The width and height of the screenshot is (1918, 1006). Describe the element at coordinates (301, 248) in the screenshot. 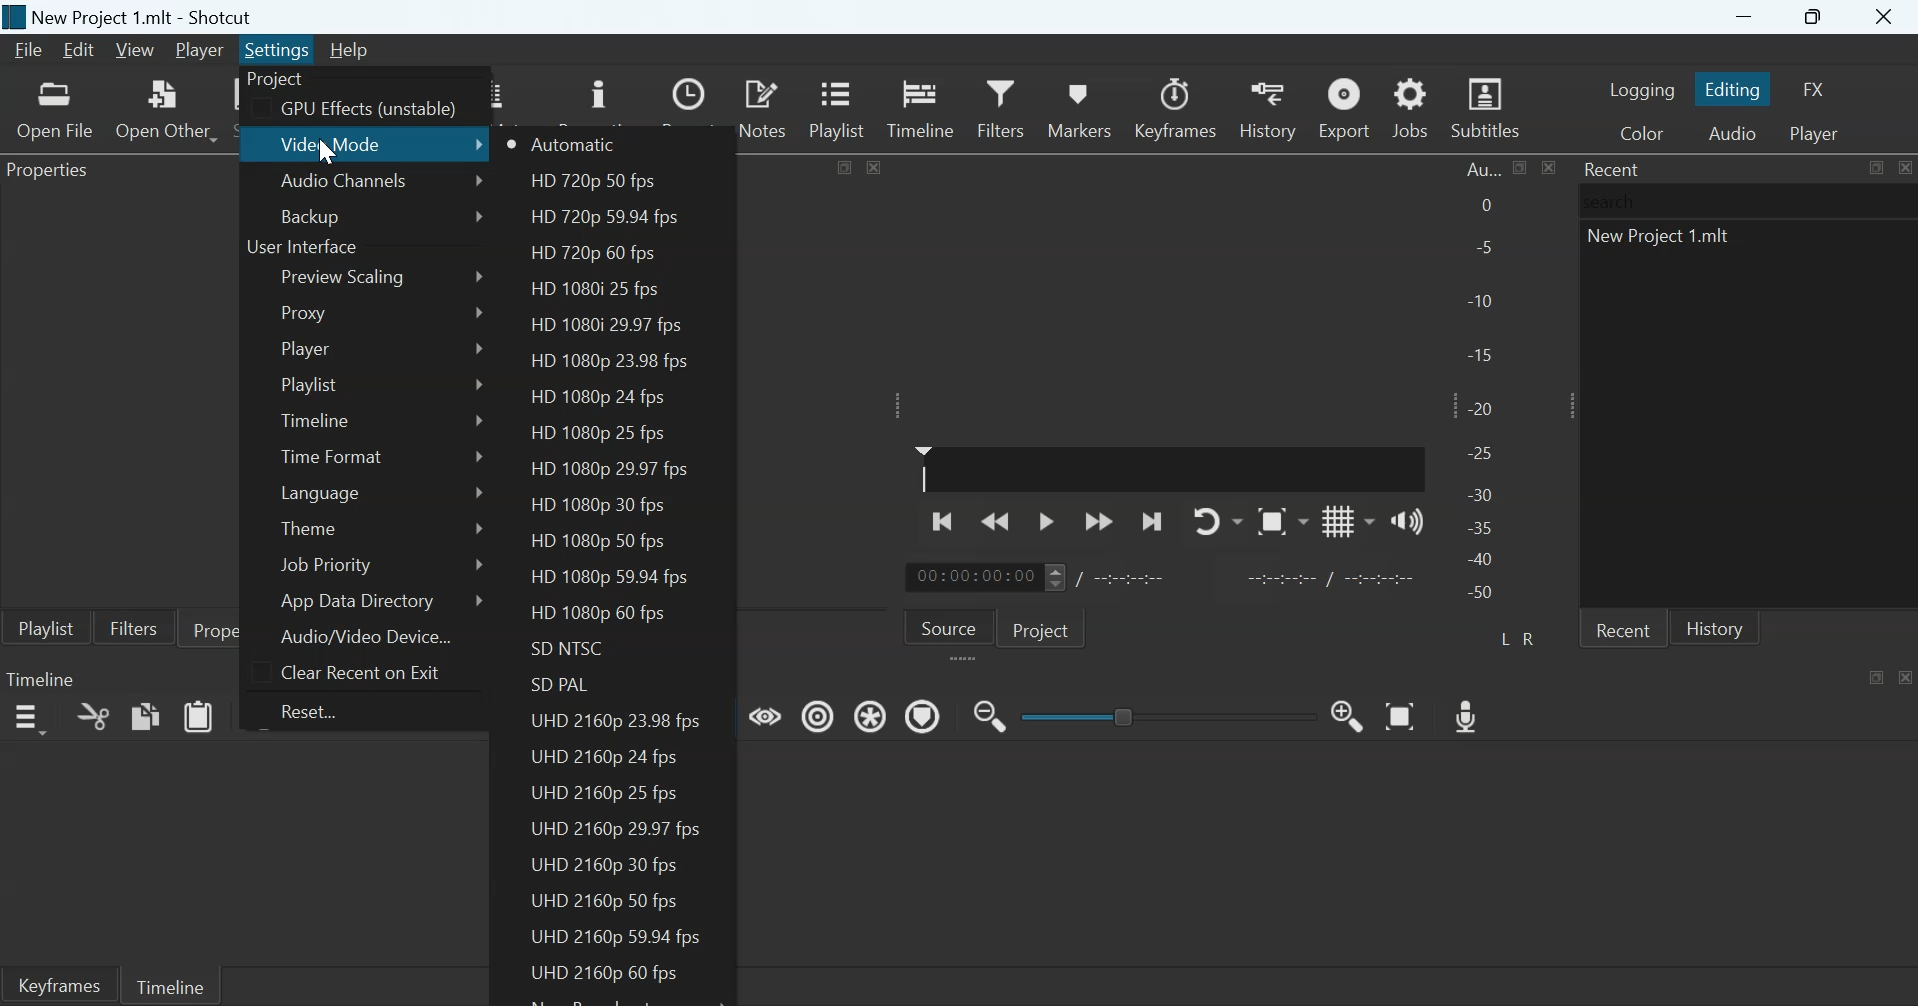

I see `User interface` at that location.